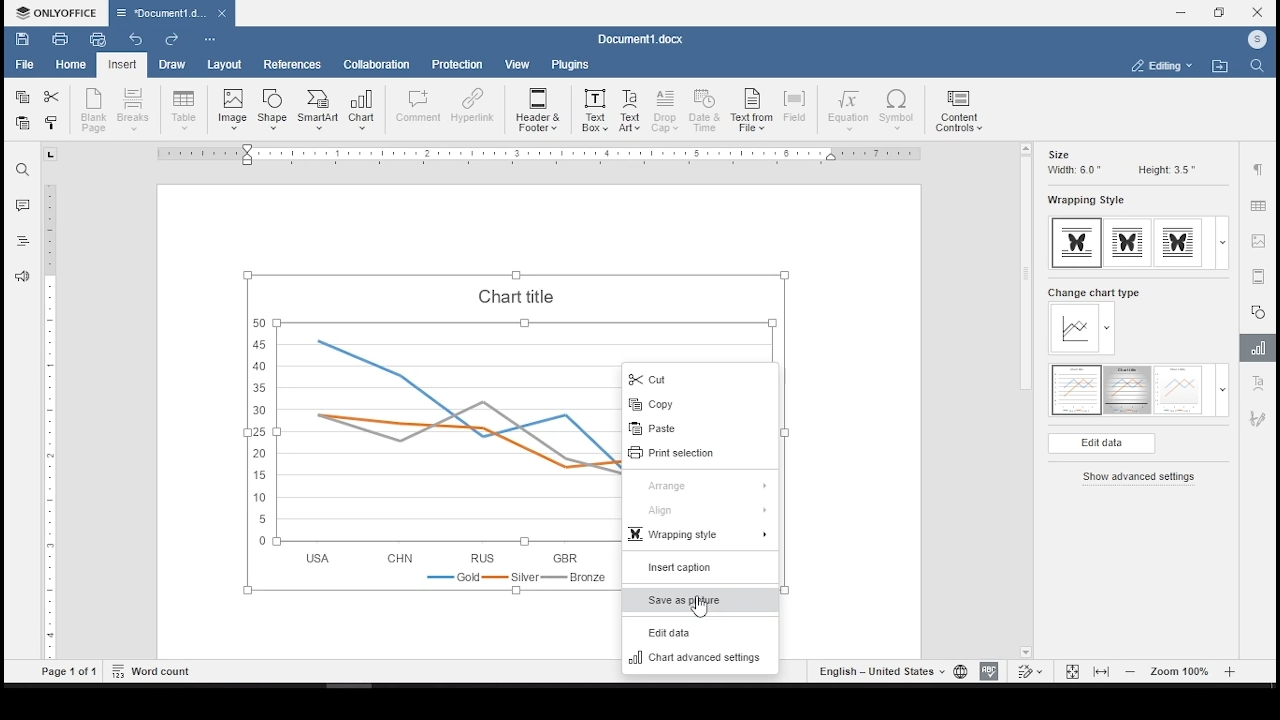 The height and width of the screenshot is (720, 1280). Describe the element at coordinates (211, 40) in the screenshot. I see `customize quick access toolbar` at that location.